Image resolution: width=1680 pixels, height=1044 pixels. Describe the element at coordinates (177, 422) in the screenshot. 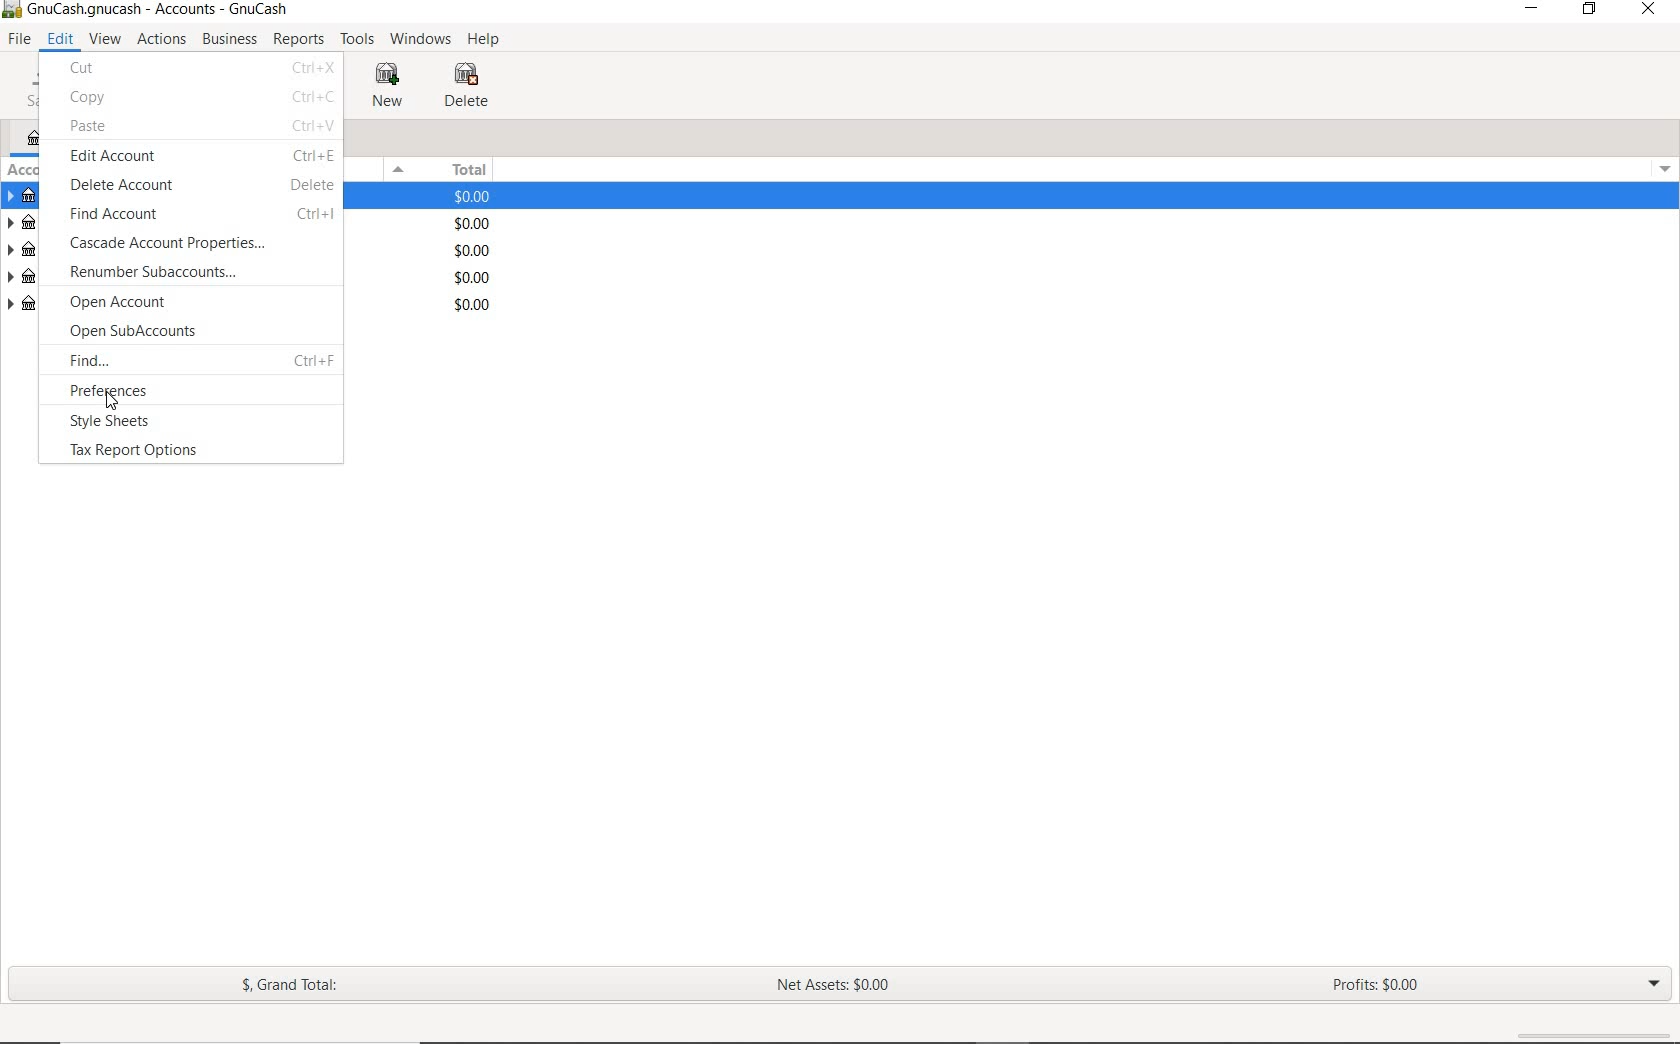

I see `STYLE SHEETS` at that location.